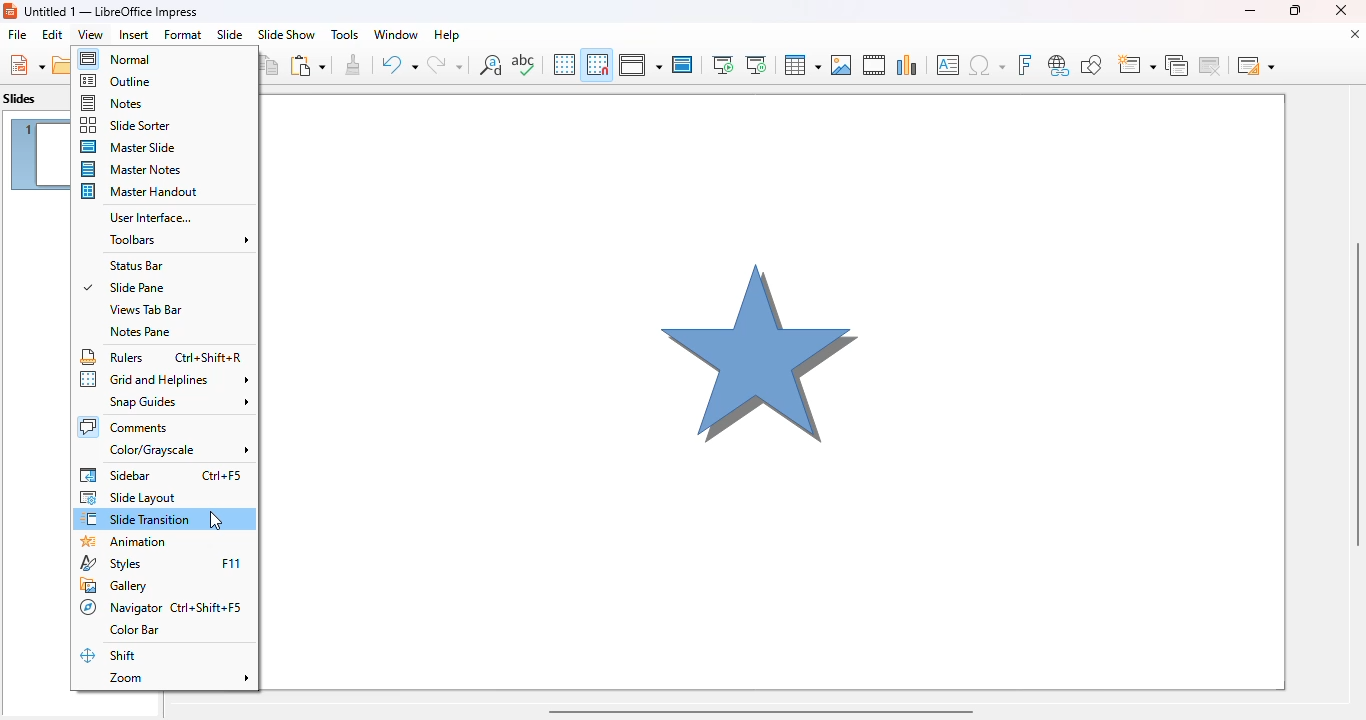 This screenshot has height=720, width=1366. I want to click on styles, so click(161, 563).